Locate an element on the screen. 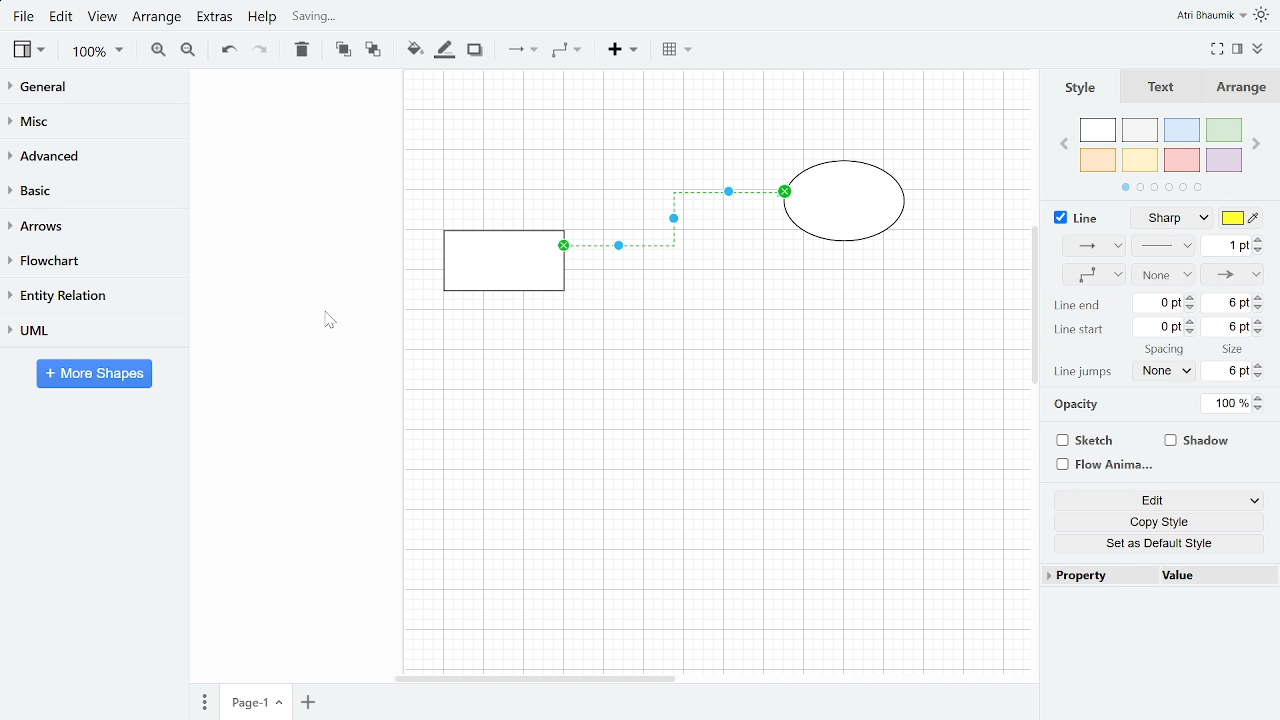  Connection is located at coordinates (523, 50).